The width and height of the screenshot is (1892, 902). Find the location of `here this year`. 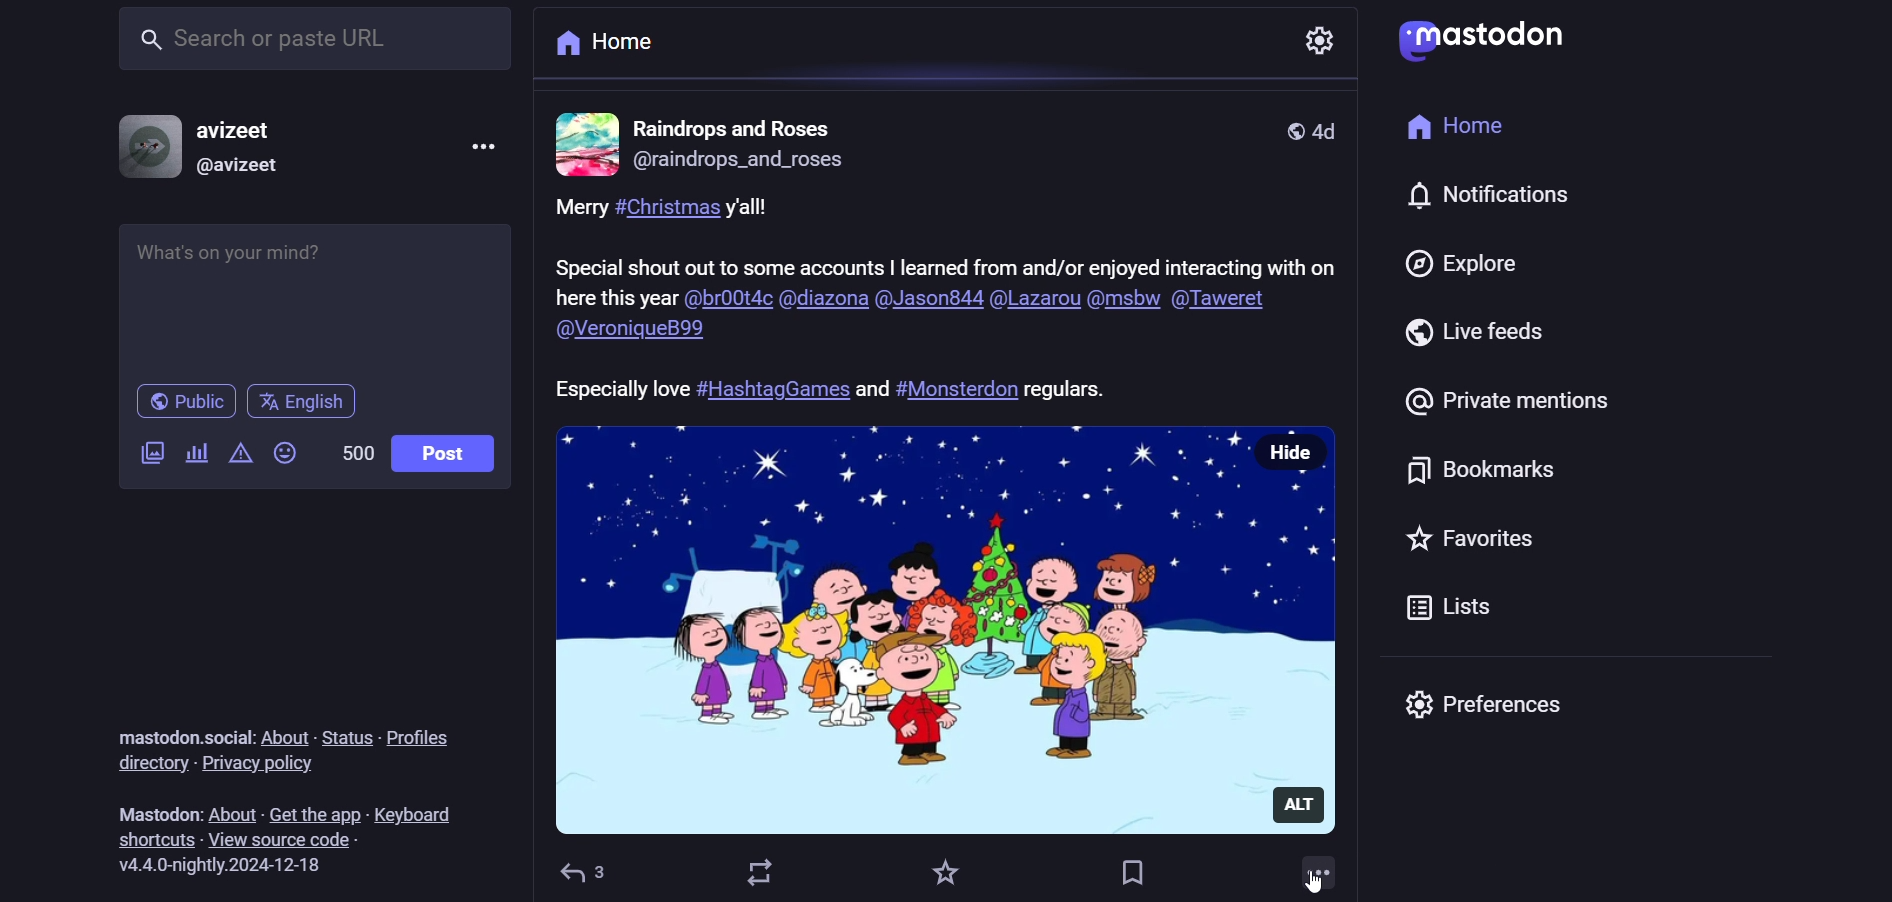

here this year is located at coordinates (615, 299).